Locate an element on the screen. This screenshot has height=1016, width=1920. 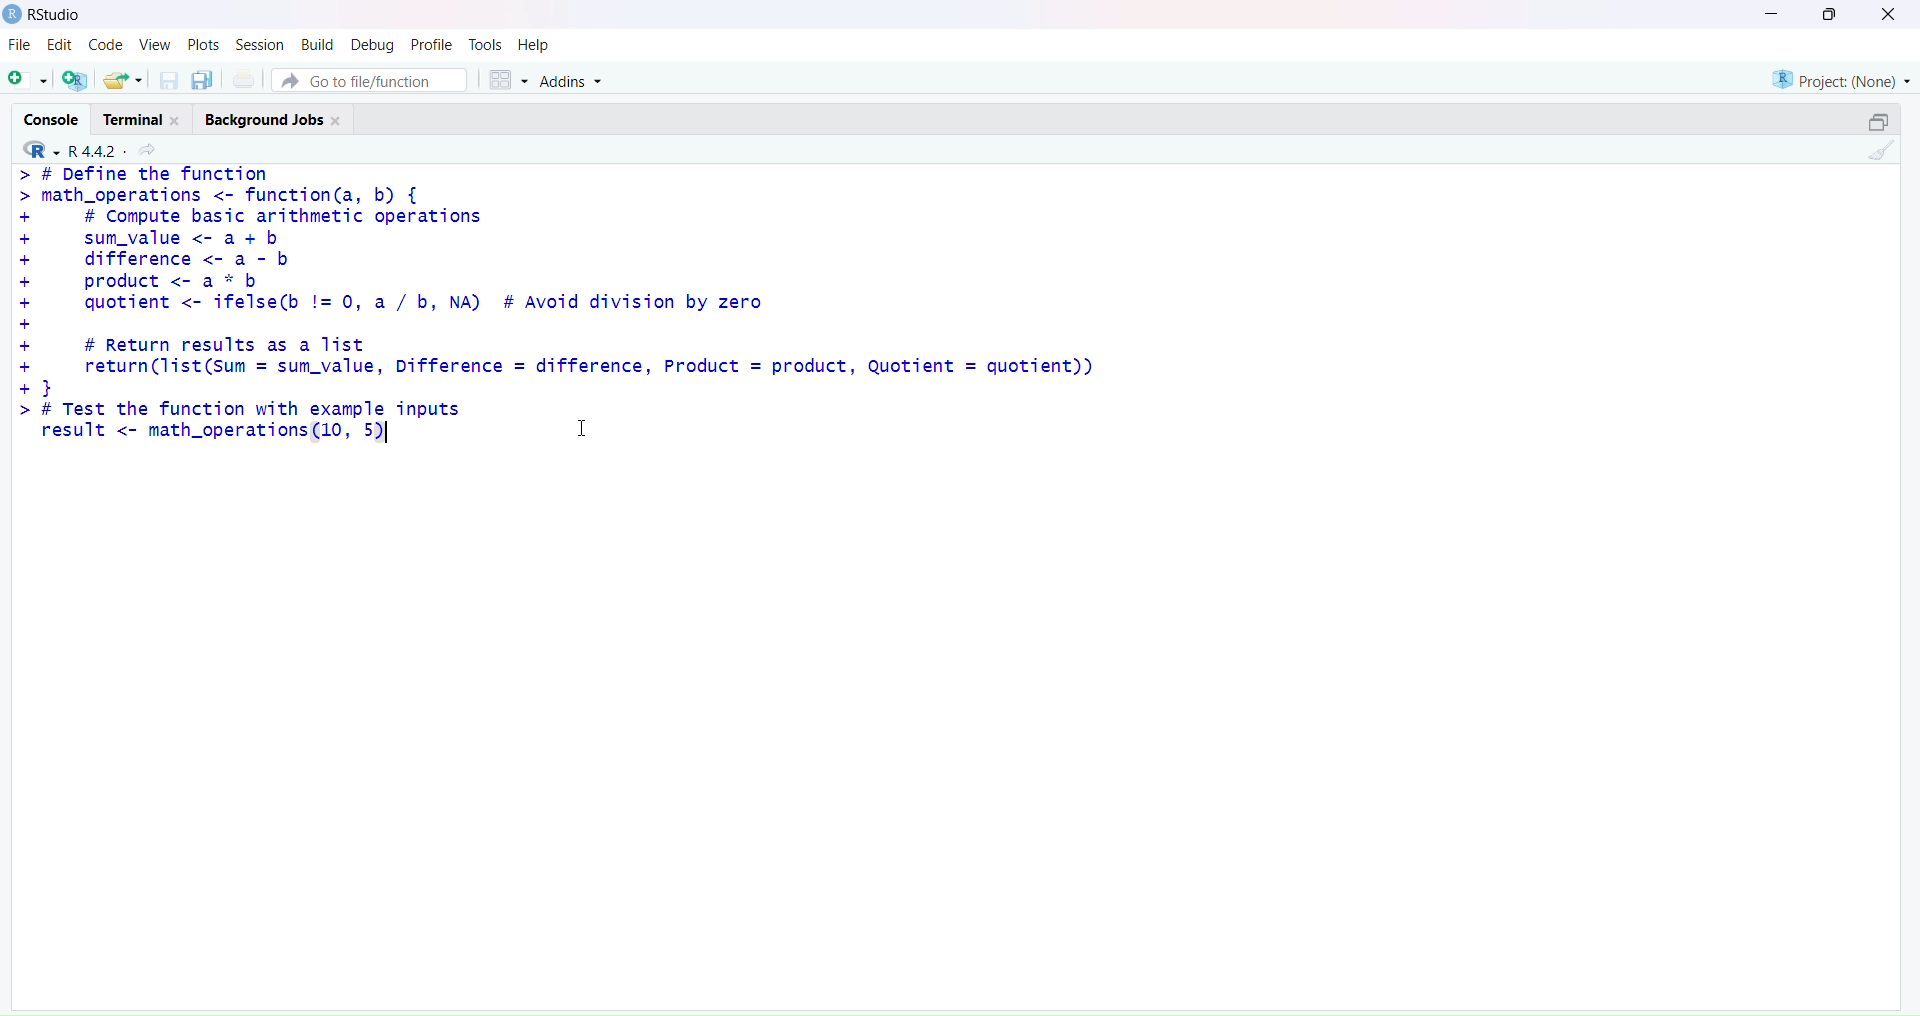
Create a project is located at coordinates (73, 77).